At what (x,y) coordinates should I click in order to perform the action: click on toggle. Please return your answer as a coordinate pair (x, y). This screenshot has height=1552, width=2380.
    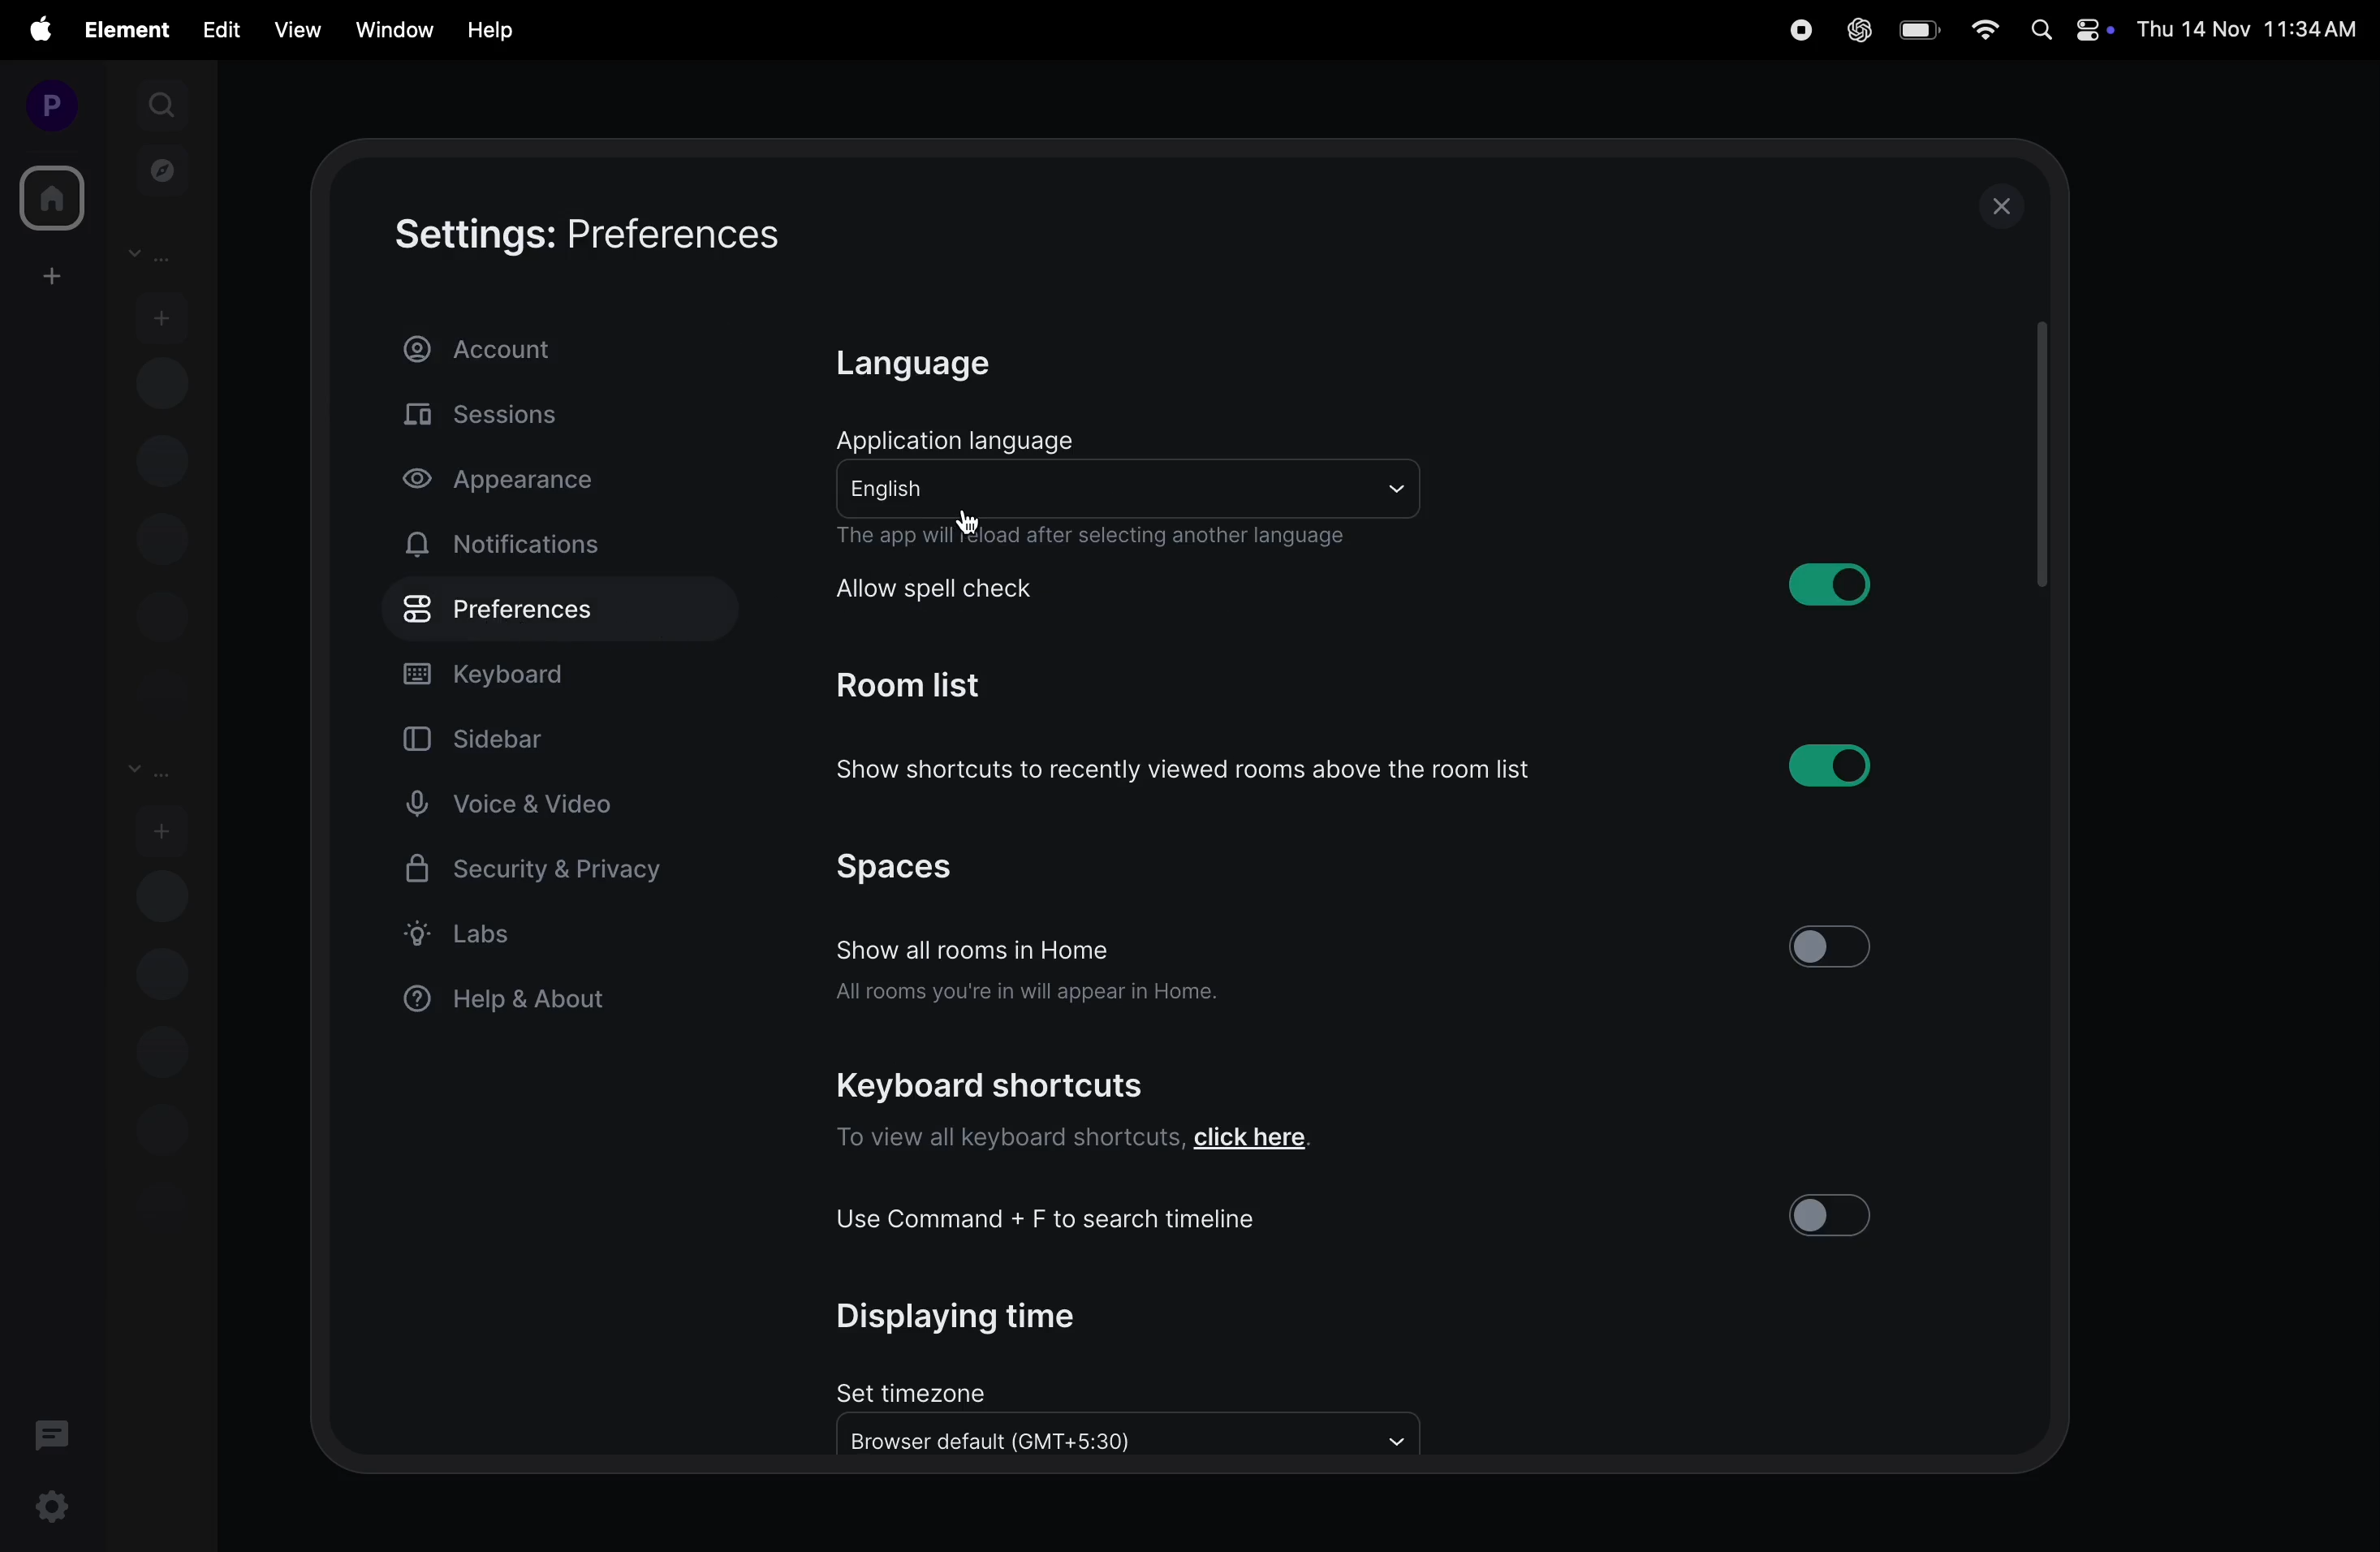
    Looking at the image, I should click on (1841, 582).